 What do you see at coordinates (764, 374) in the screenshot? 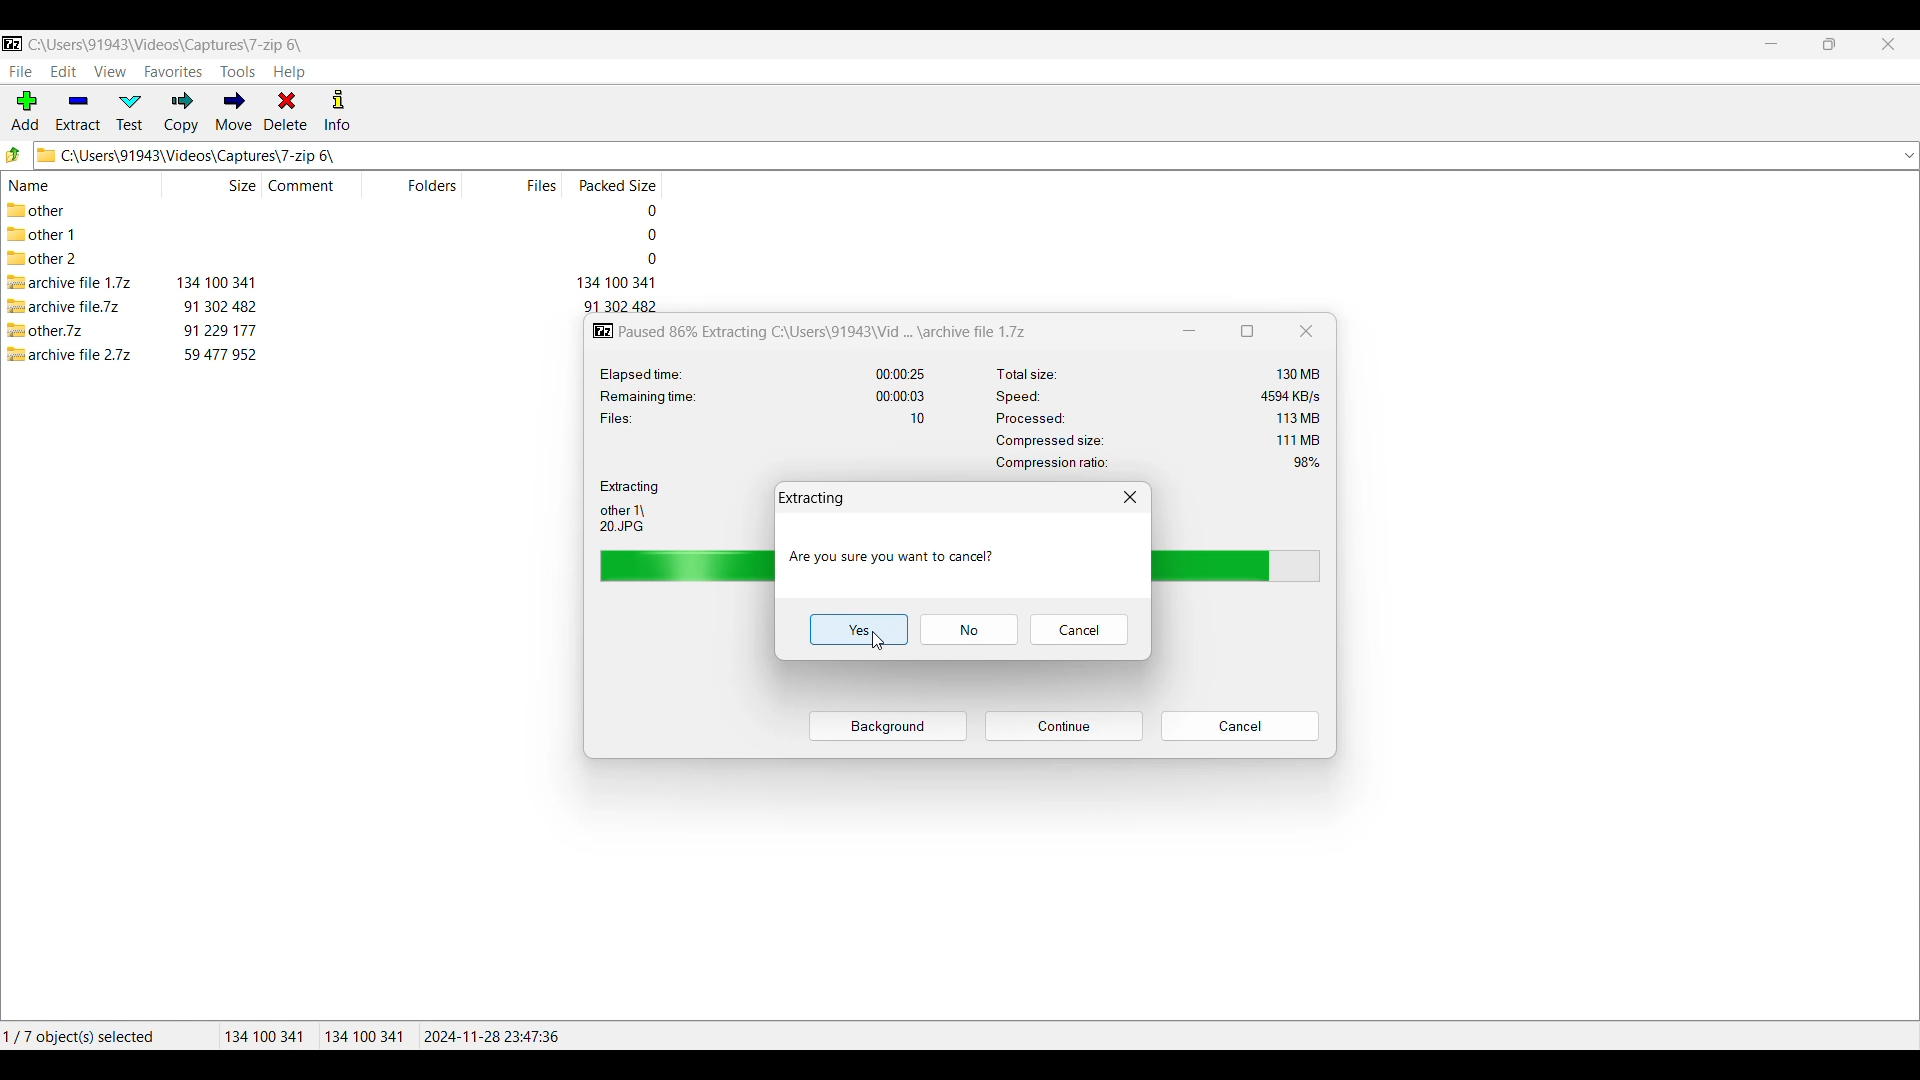
I see `Elapsed time: 00:00:25` at bounding box center [764, 374].